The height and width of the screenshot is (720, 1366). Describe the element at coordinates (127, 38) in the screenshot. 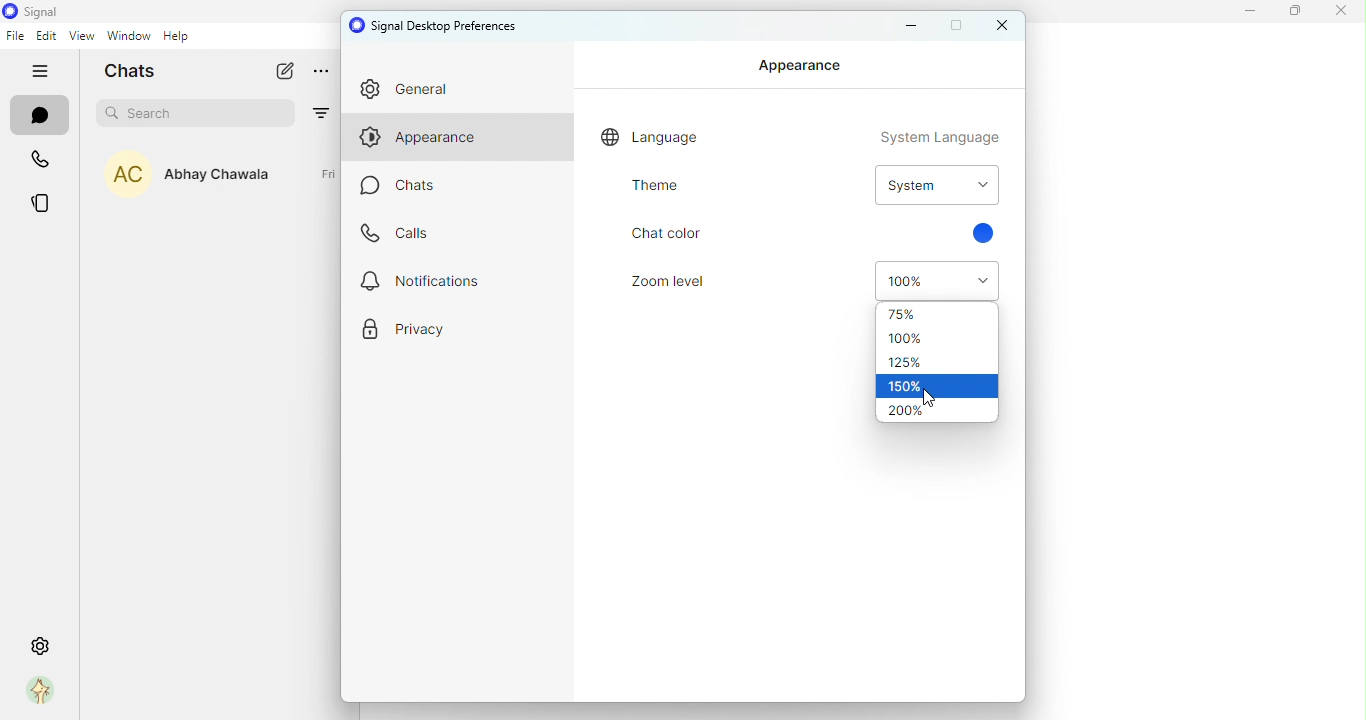

I see `window` at that location.